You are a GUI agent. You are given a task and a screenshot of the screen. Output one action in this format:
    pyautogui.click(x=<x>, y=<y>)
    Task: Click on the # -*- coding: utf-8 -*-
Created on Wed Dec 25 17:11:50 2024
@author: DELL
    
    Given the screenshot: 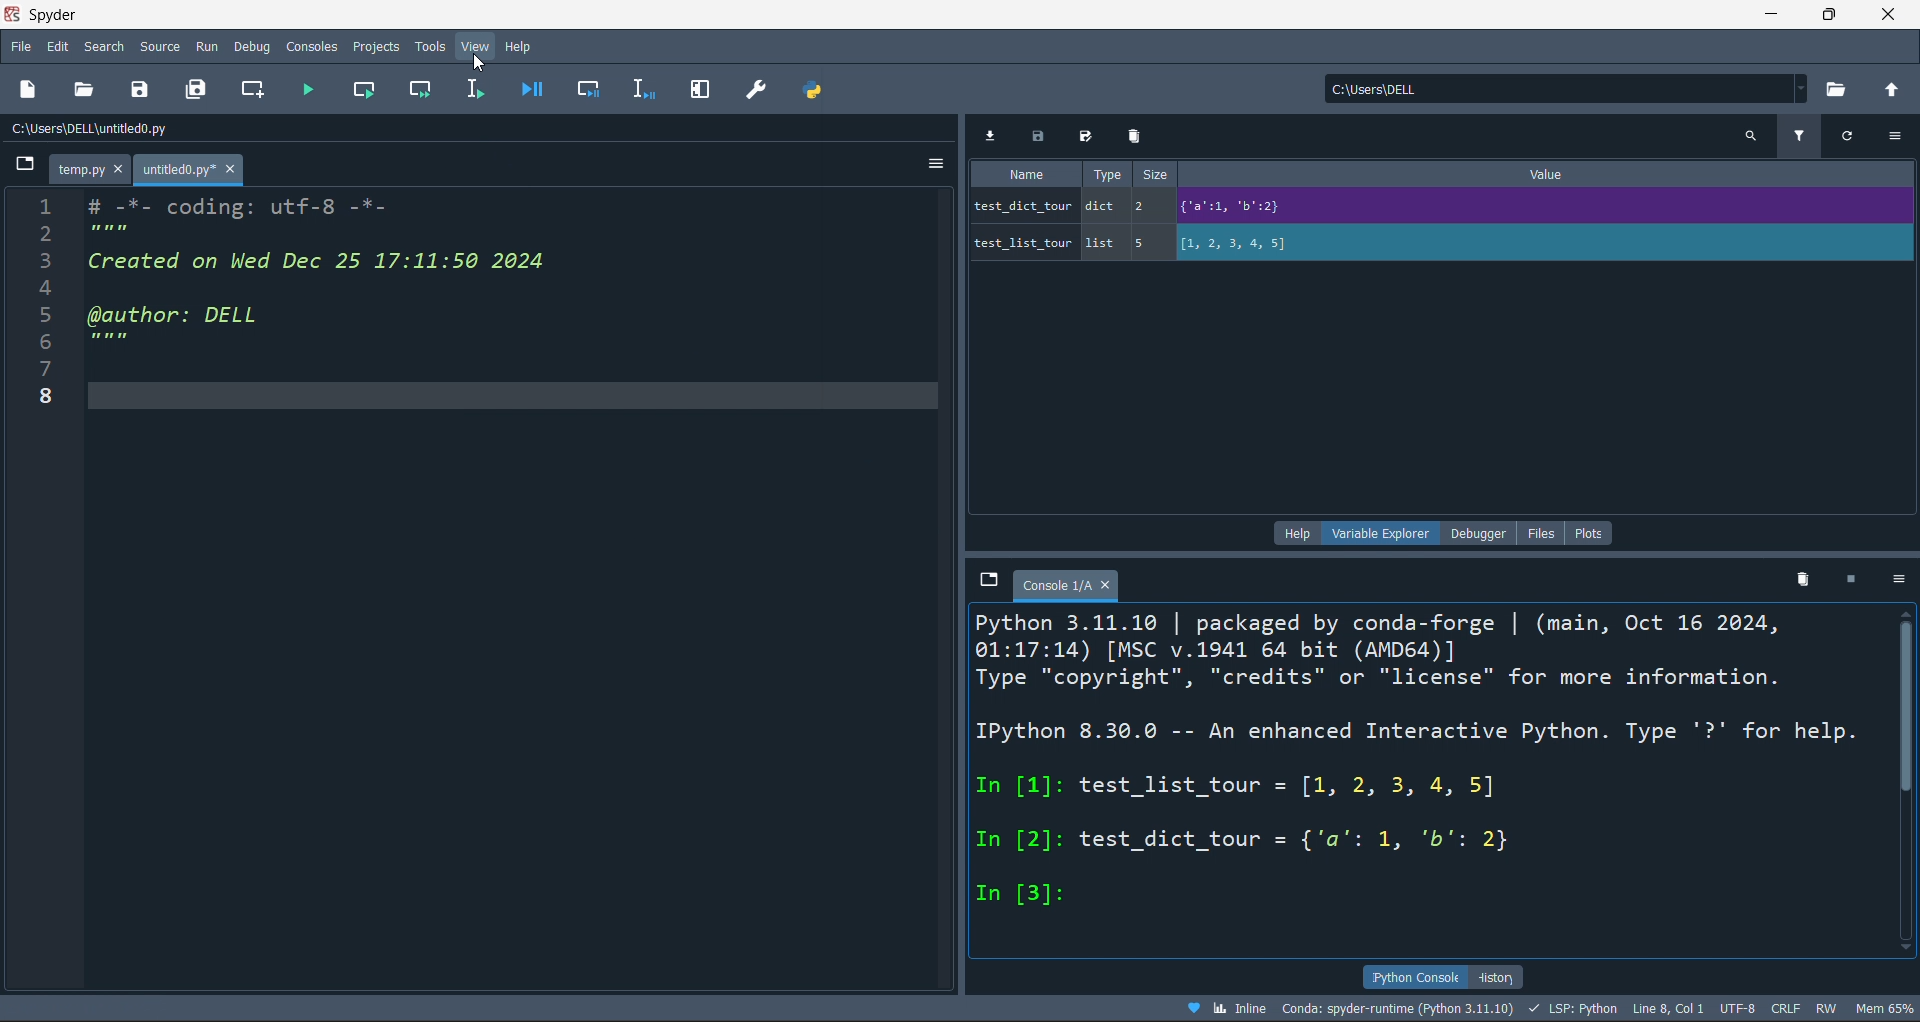 What is the action you would take?
    pyautogui.click(x=332, y=299)
    